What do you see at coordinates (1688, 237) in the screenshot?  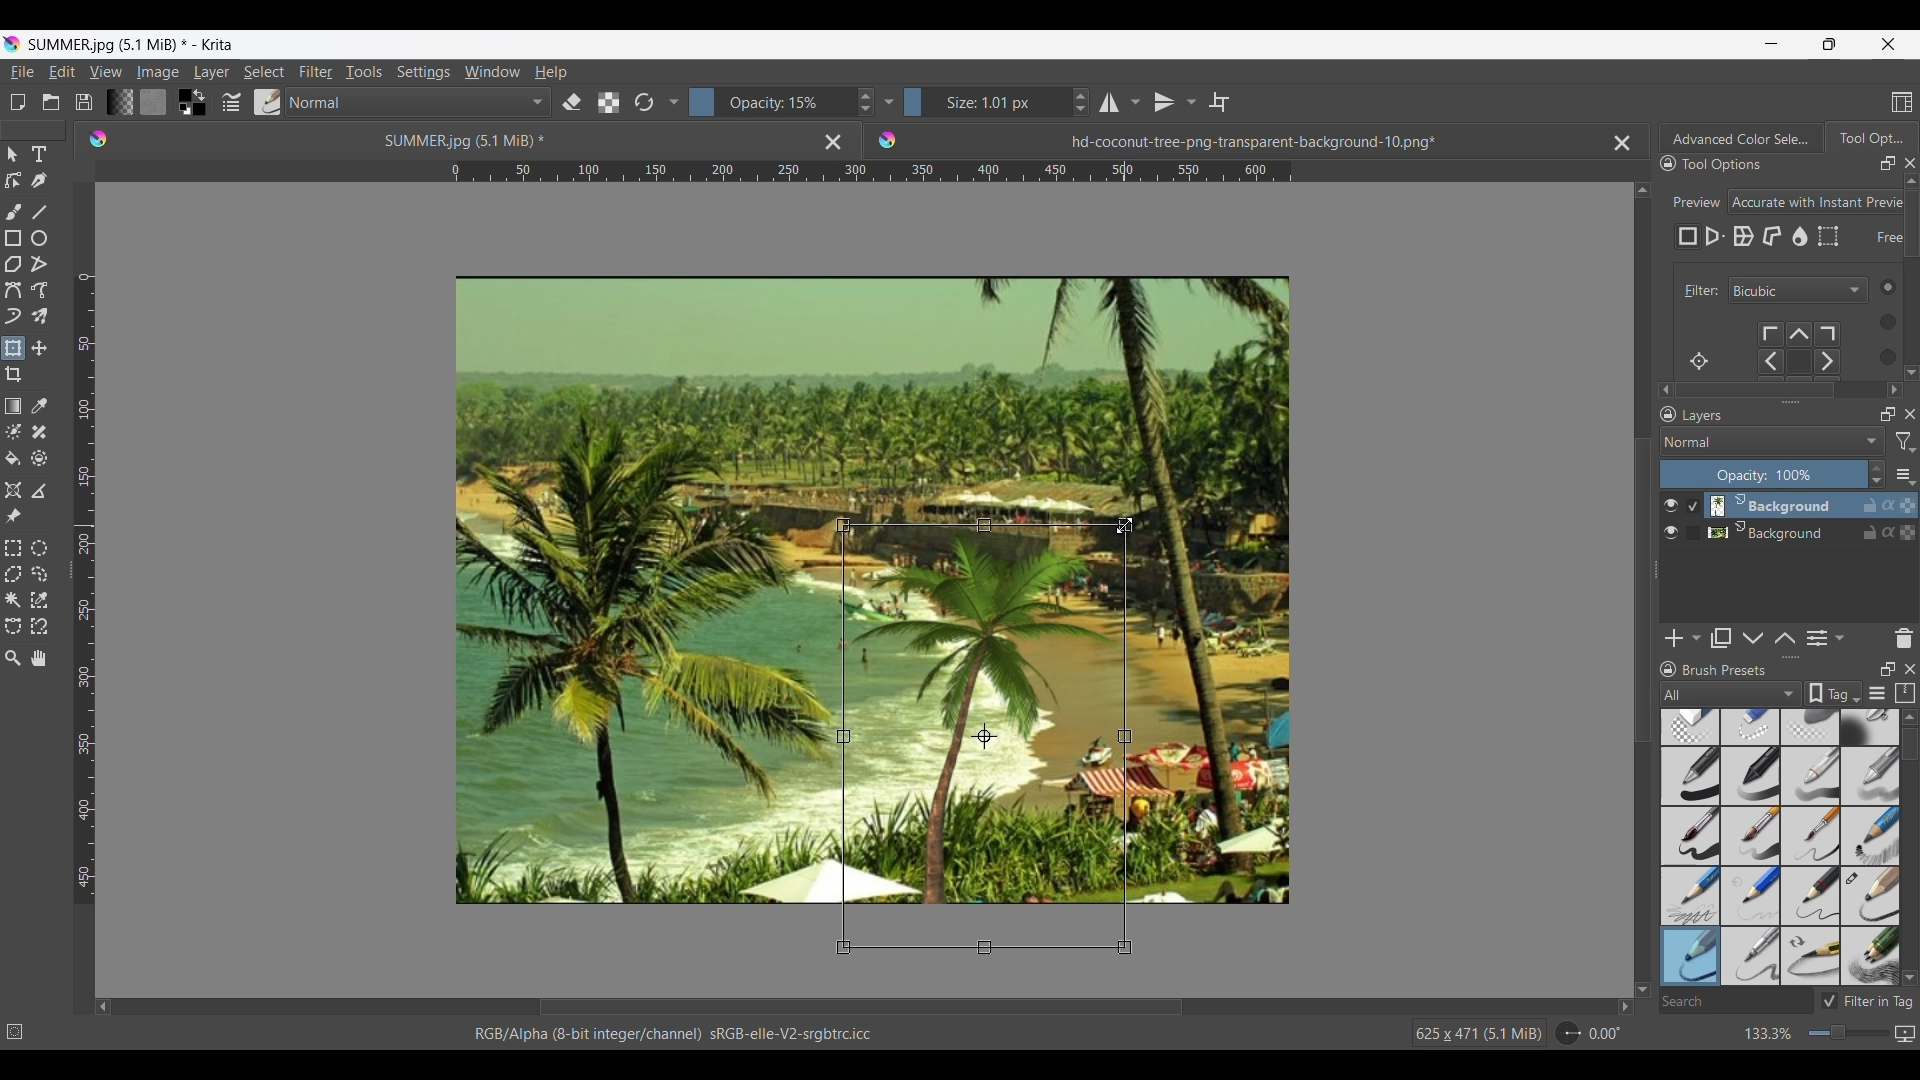 I see `Free` at bounding box center [1688, 237].